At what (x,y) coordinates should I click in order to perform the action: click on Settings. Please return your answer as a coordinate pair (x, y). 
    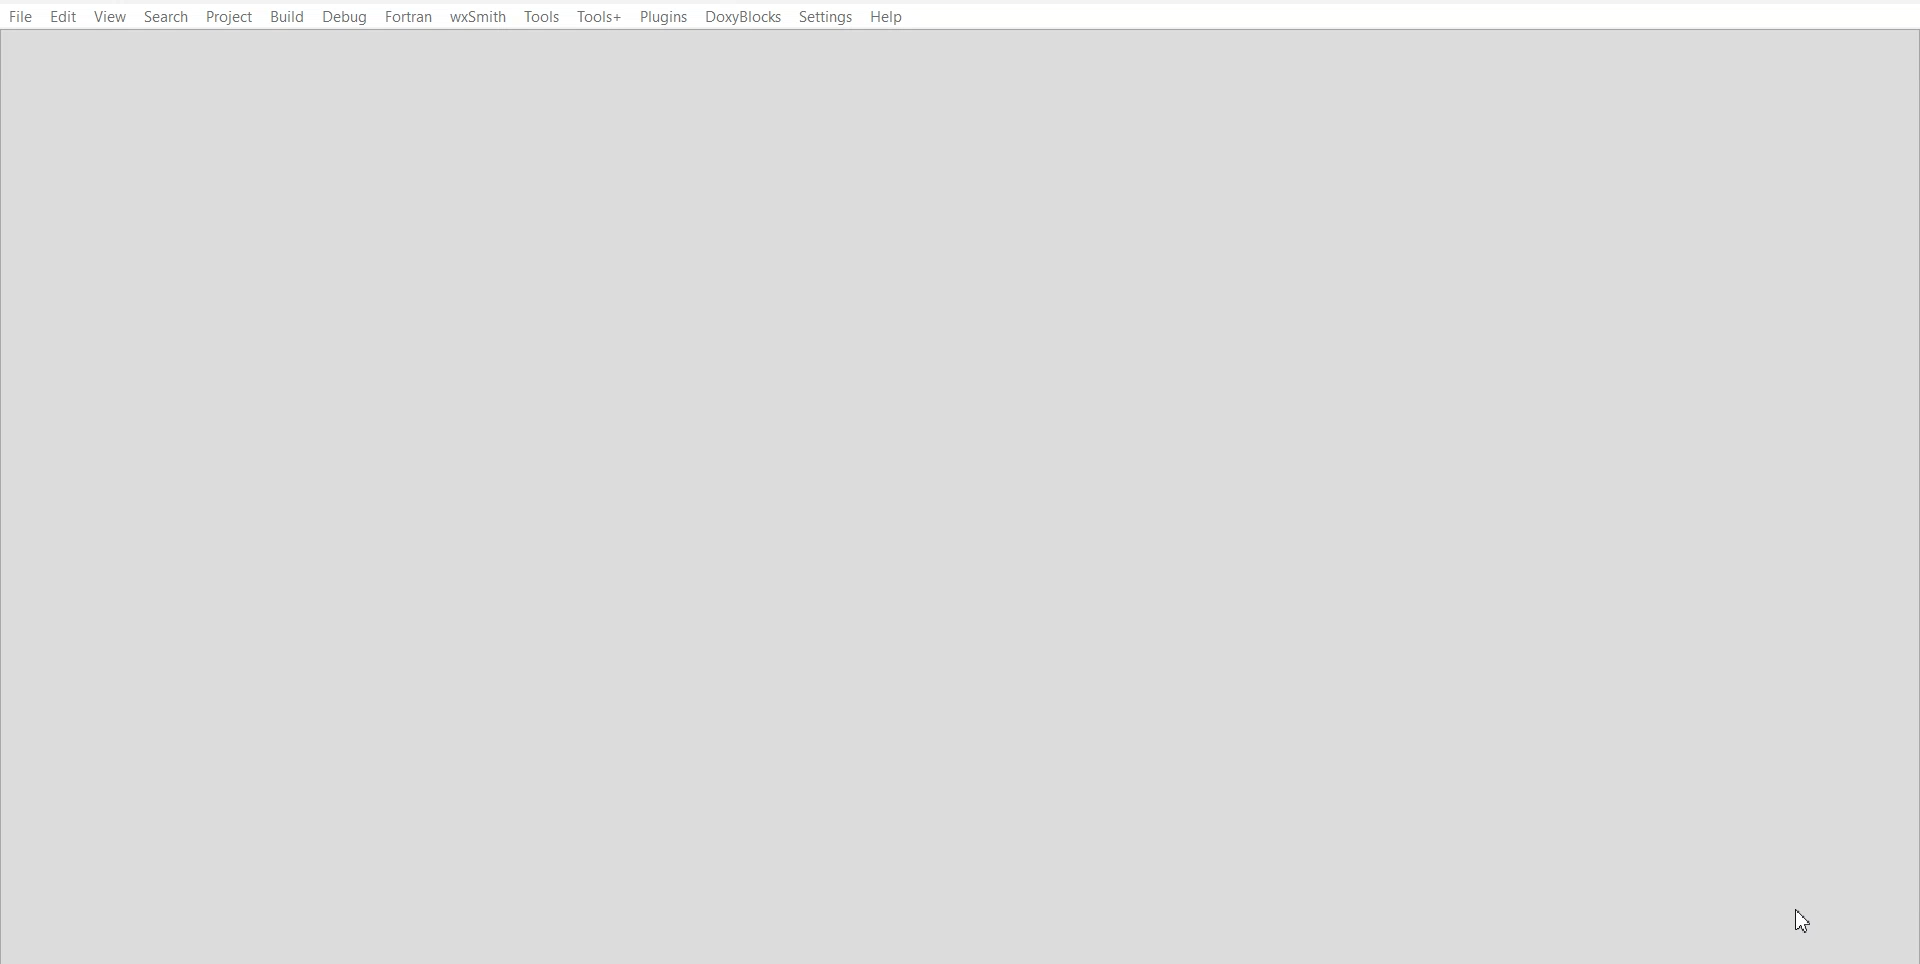
    Looking at the image, I should click on (825, 16).